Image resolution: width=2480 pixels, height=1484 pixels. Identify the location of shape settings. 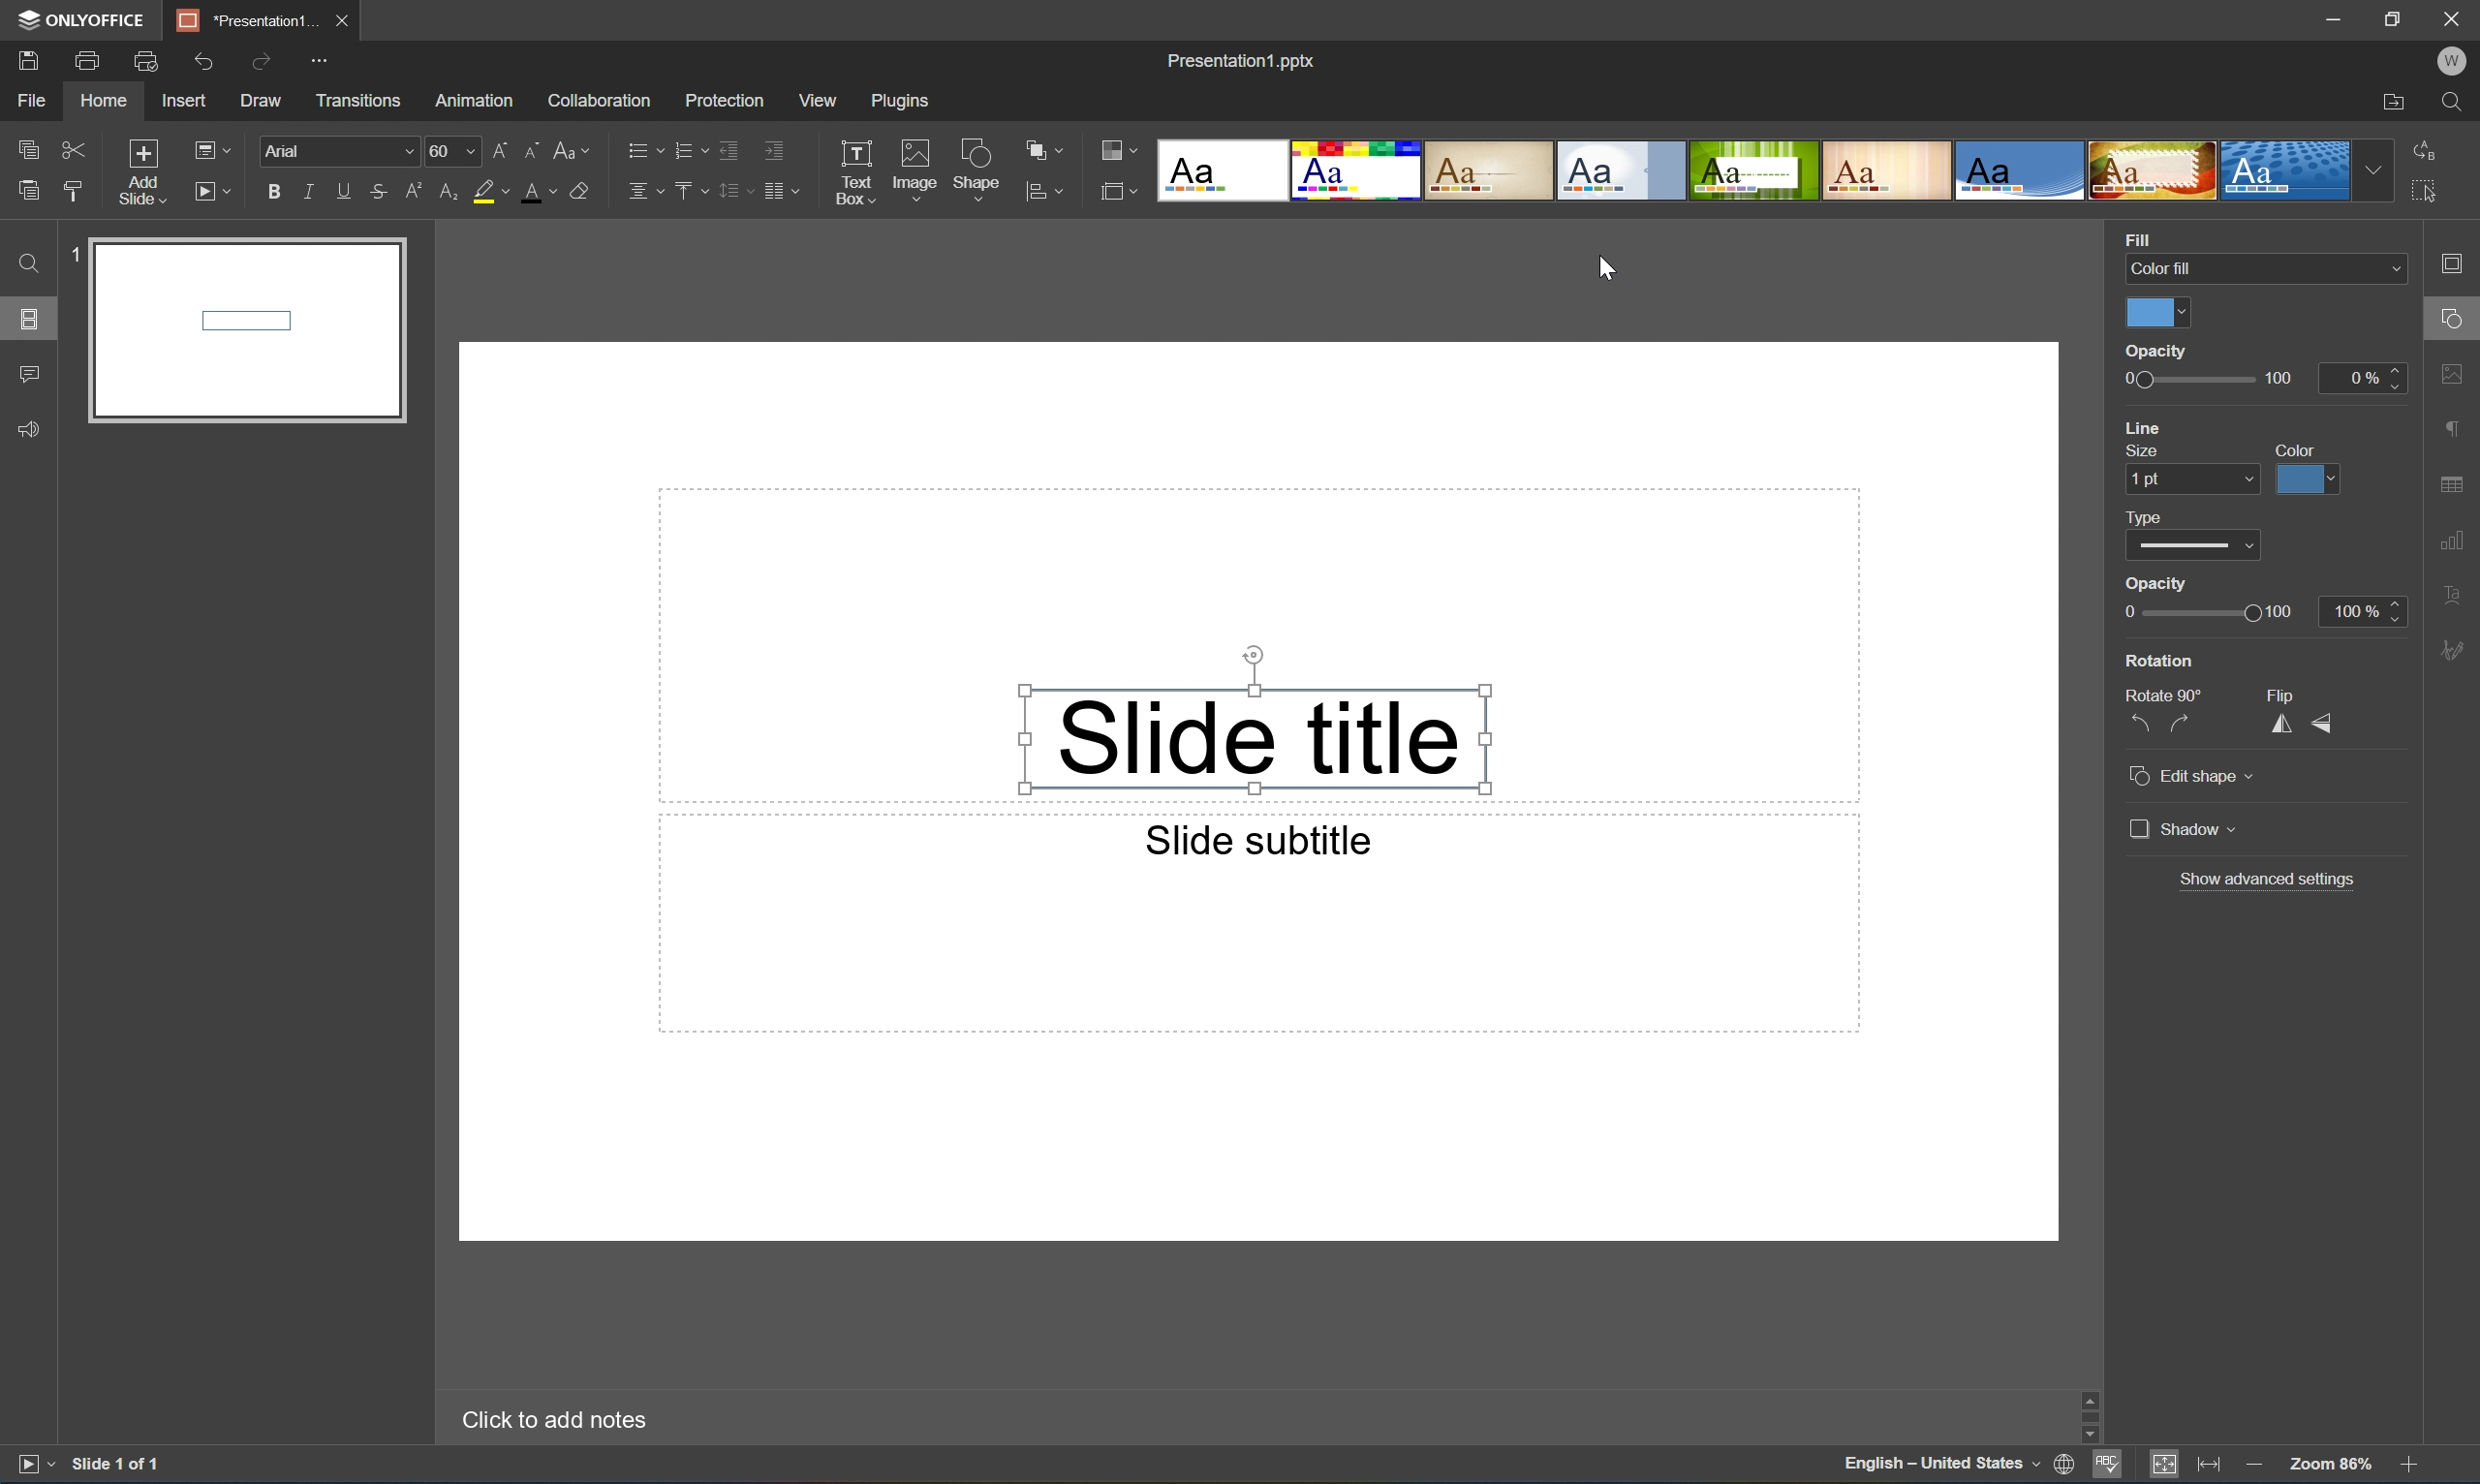
(2454, 313).